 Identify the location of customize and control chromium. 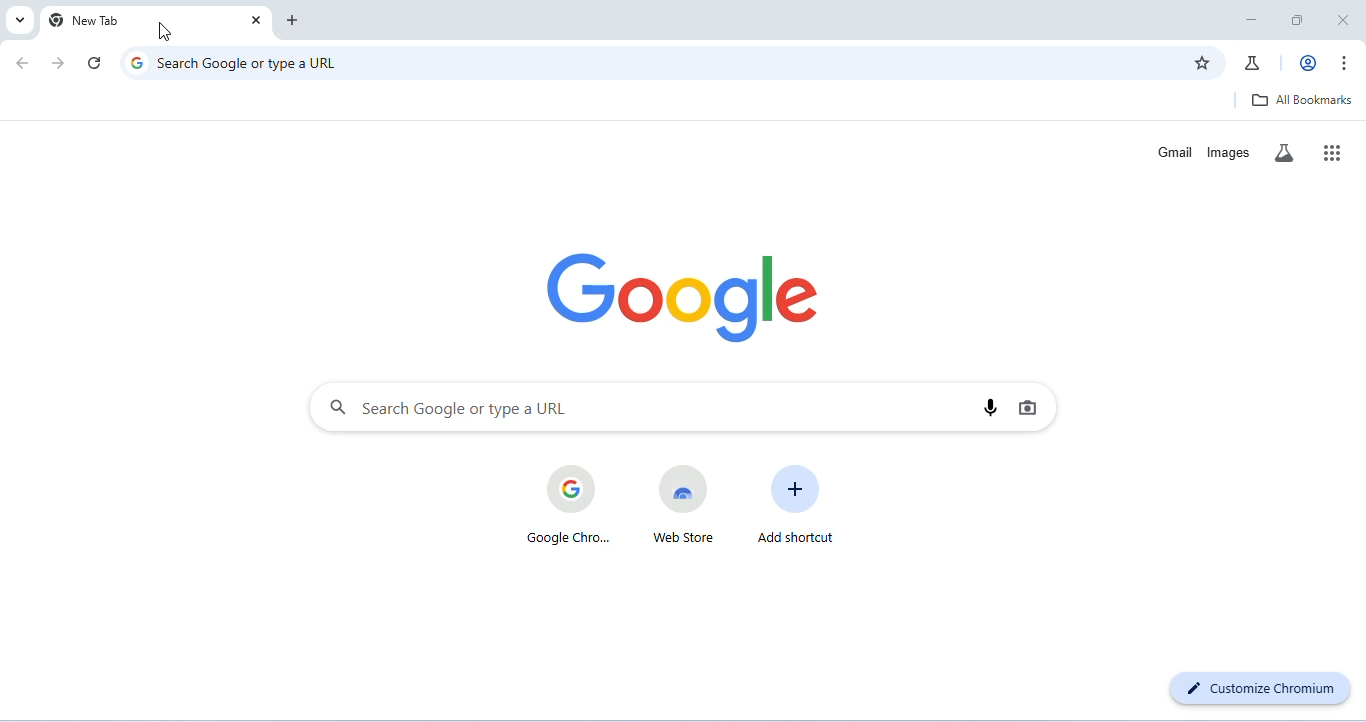
(1347, 63).